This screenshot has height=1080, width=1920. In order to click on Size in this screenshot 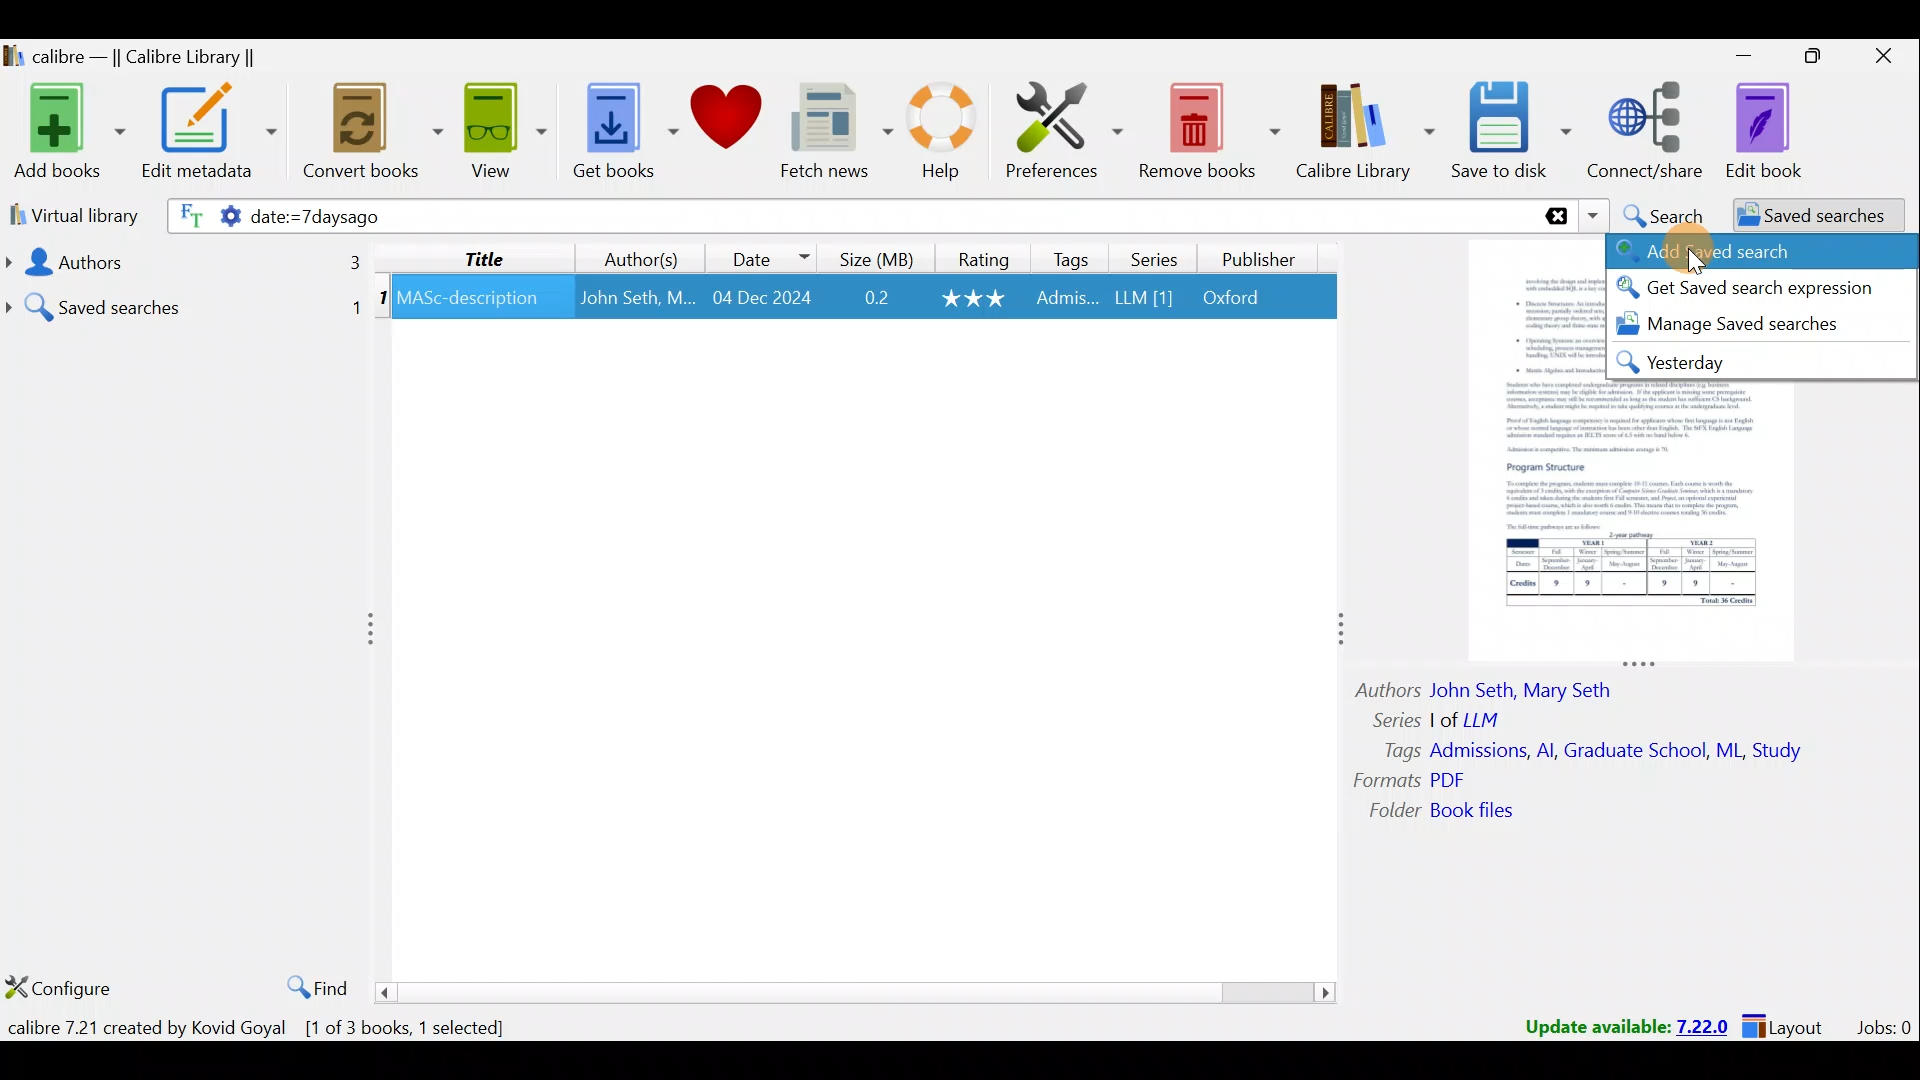, I will do `click(871, 257)`.